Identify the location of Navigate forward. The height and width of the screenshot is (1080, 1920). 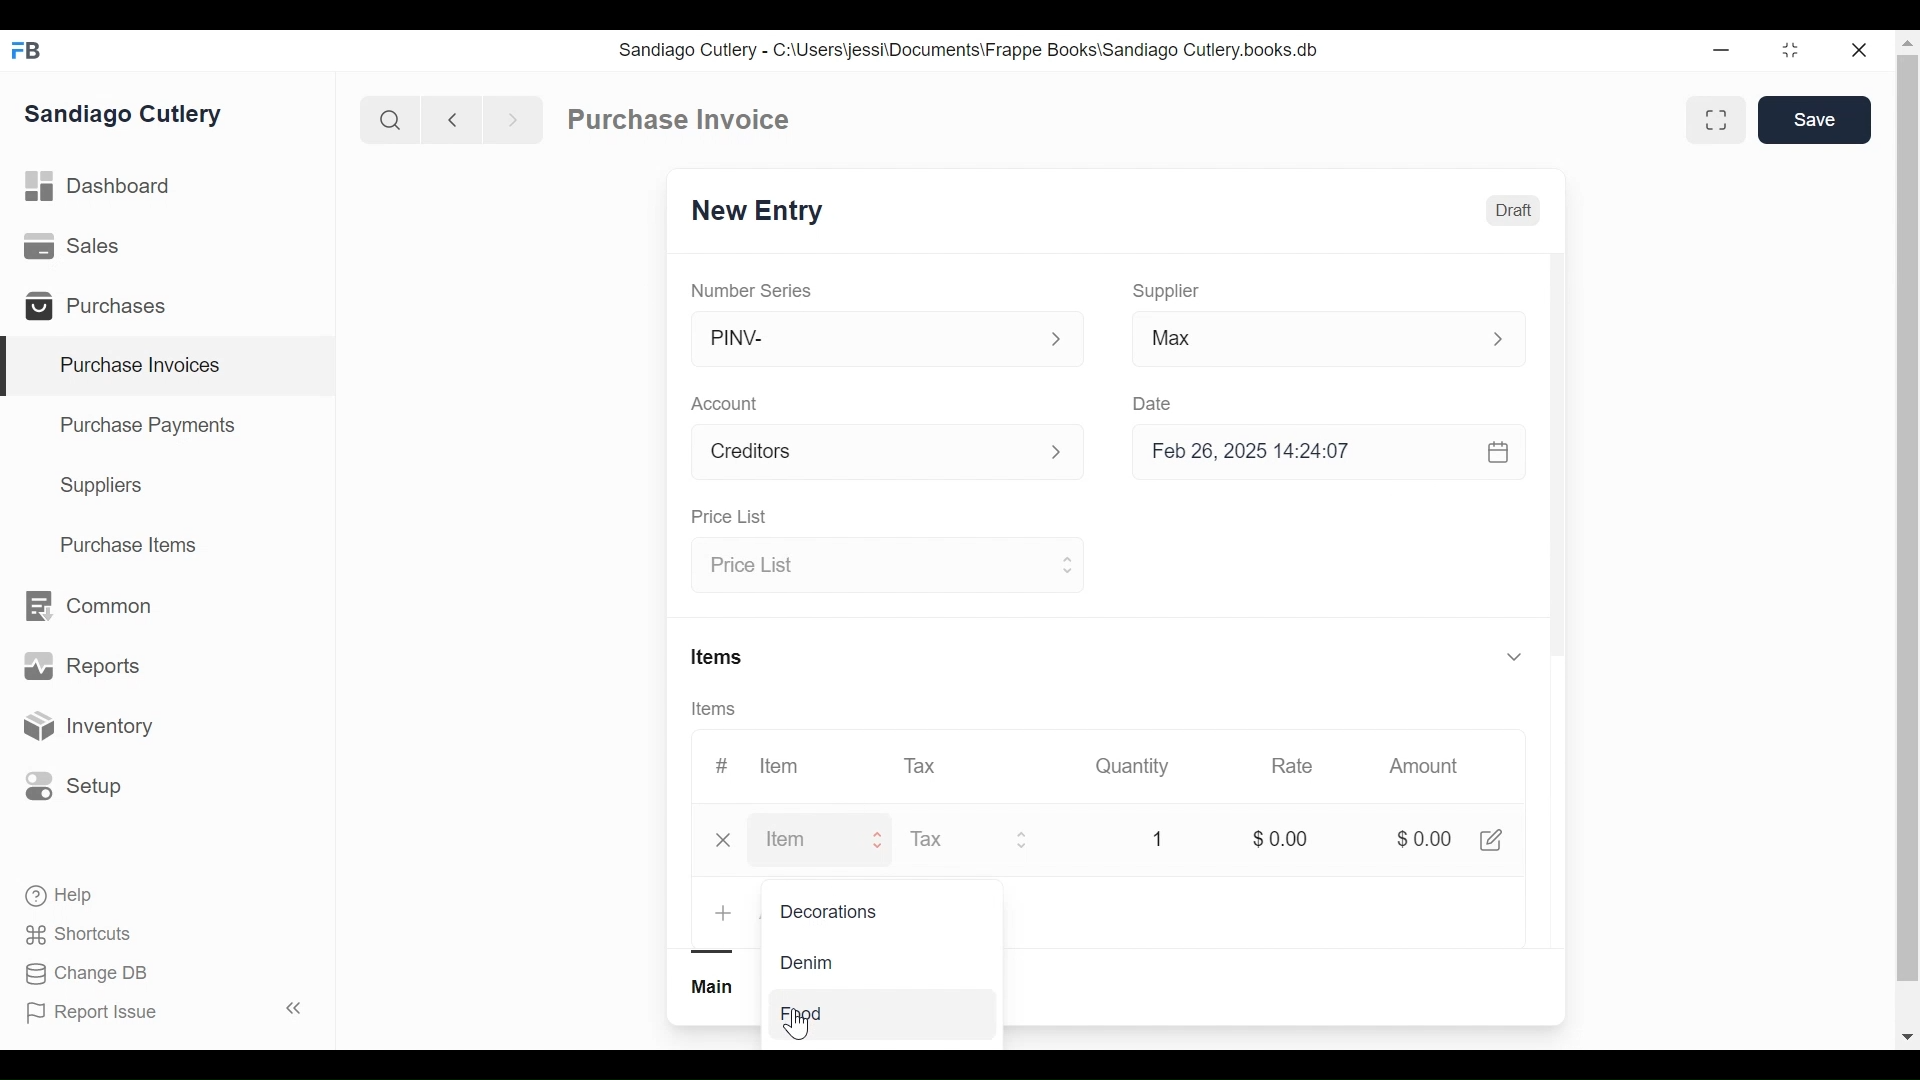
(512, 118).